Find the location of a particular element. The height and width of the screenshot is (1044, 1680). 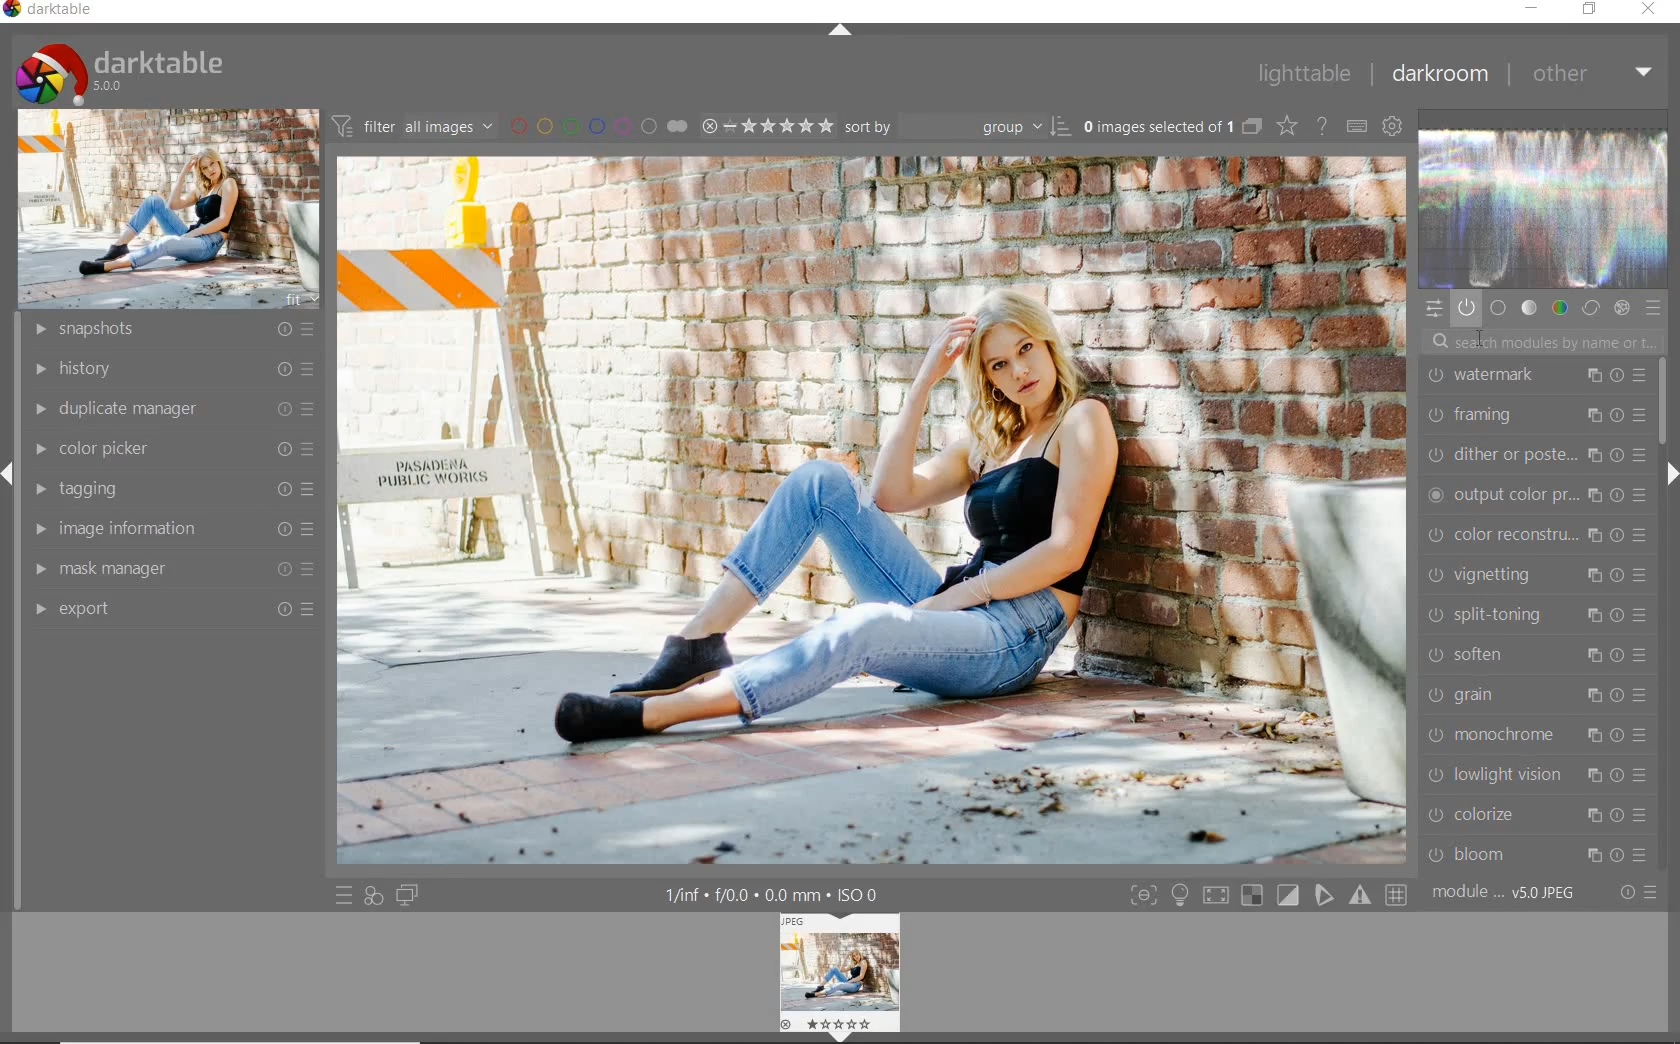

quick access to presets is located at coordinates (345, 896).